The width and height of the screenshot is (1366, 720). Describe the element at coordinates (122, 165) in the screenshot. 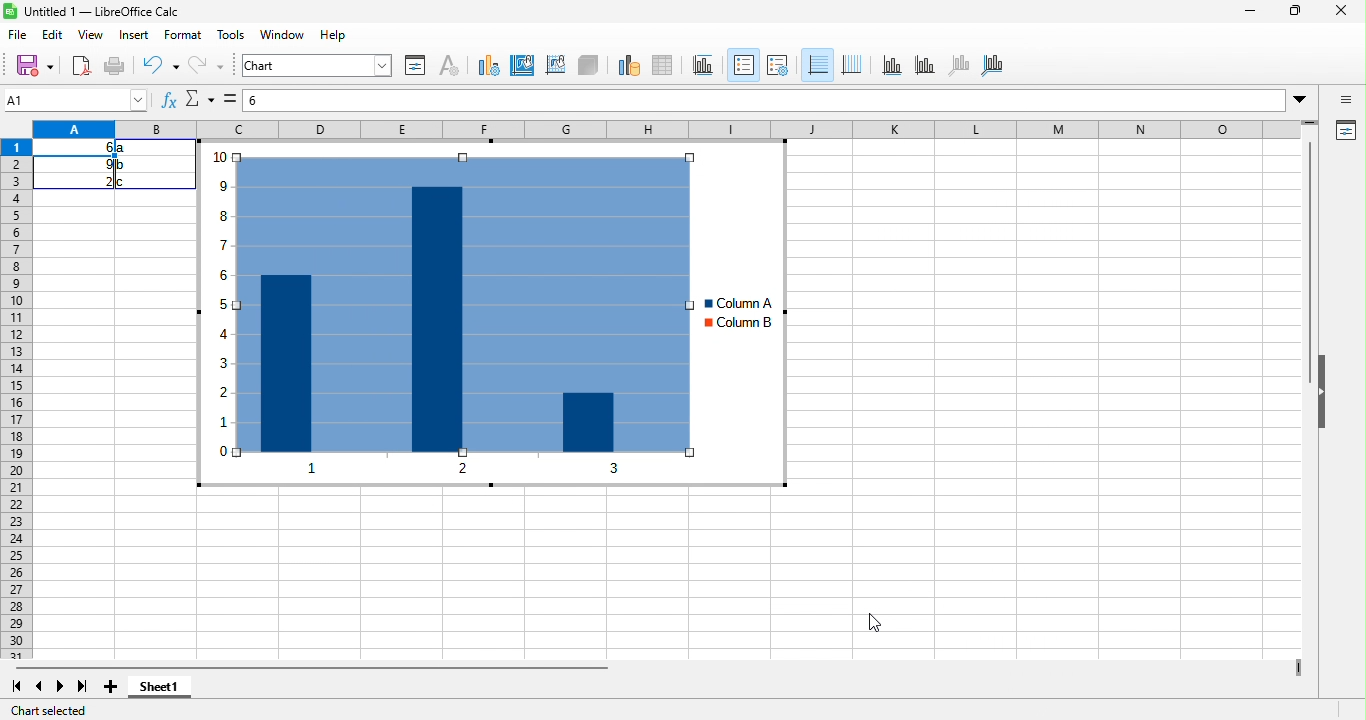

I see `b` at that location.